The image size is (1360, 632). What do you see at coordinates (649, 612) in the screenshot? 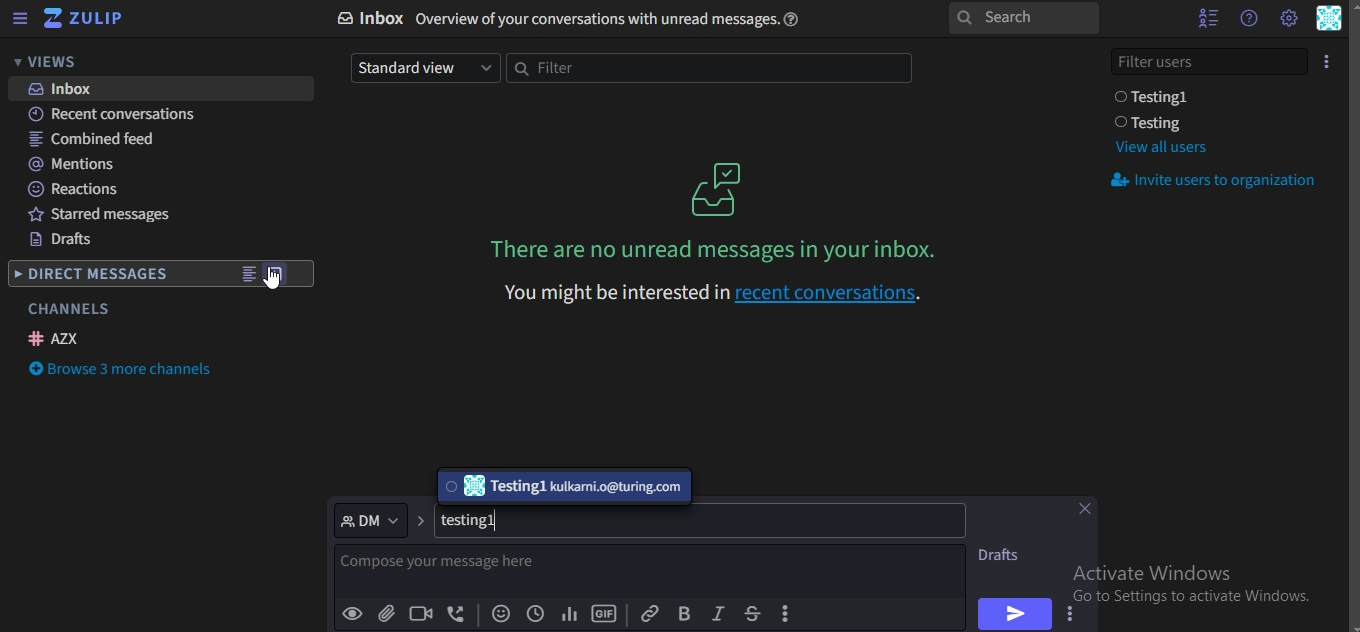
I see `link` at bounding box center [649, 612].